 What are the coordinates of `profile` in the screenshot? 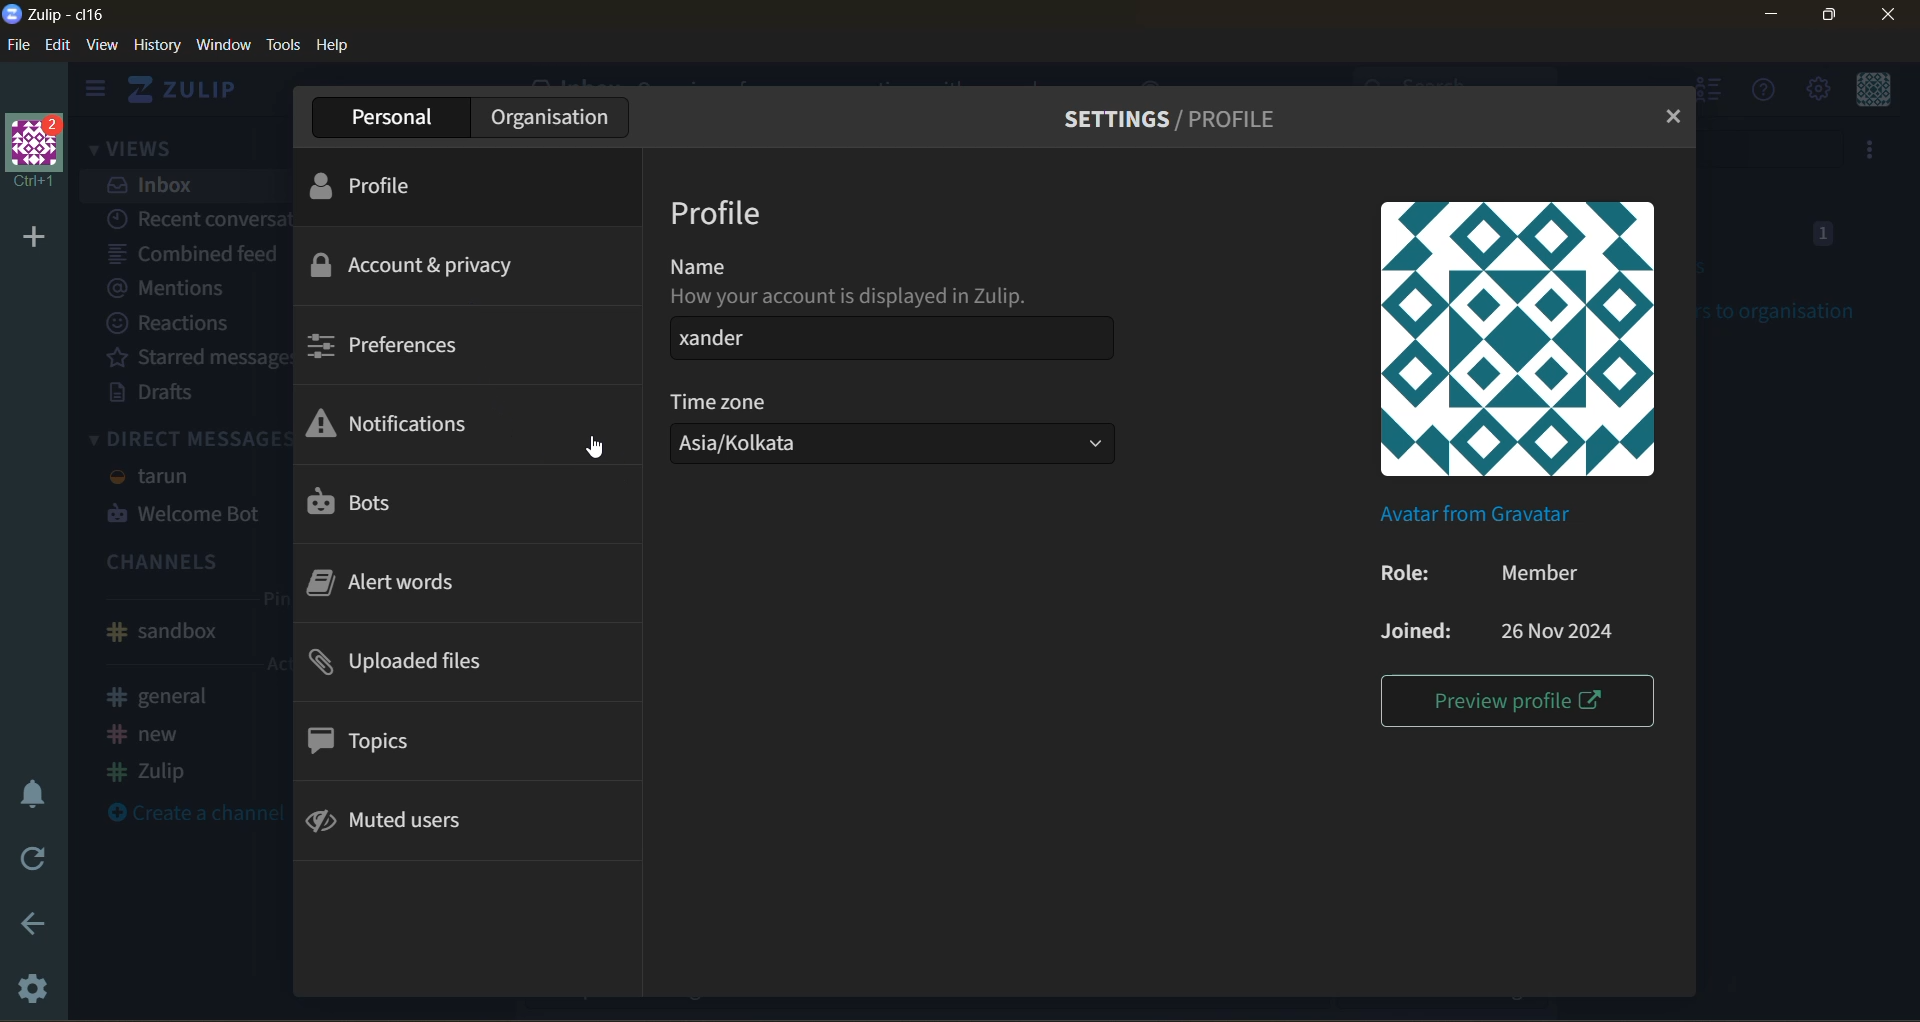 It's located at (723, 213).